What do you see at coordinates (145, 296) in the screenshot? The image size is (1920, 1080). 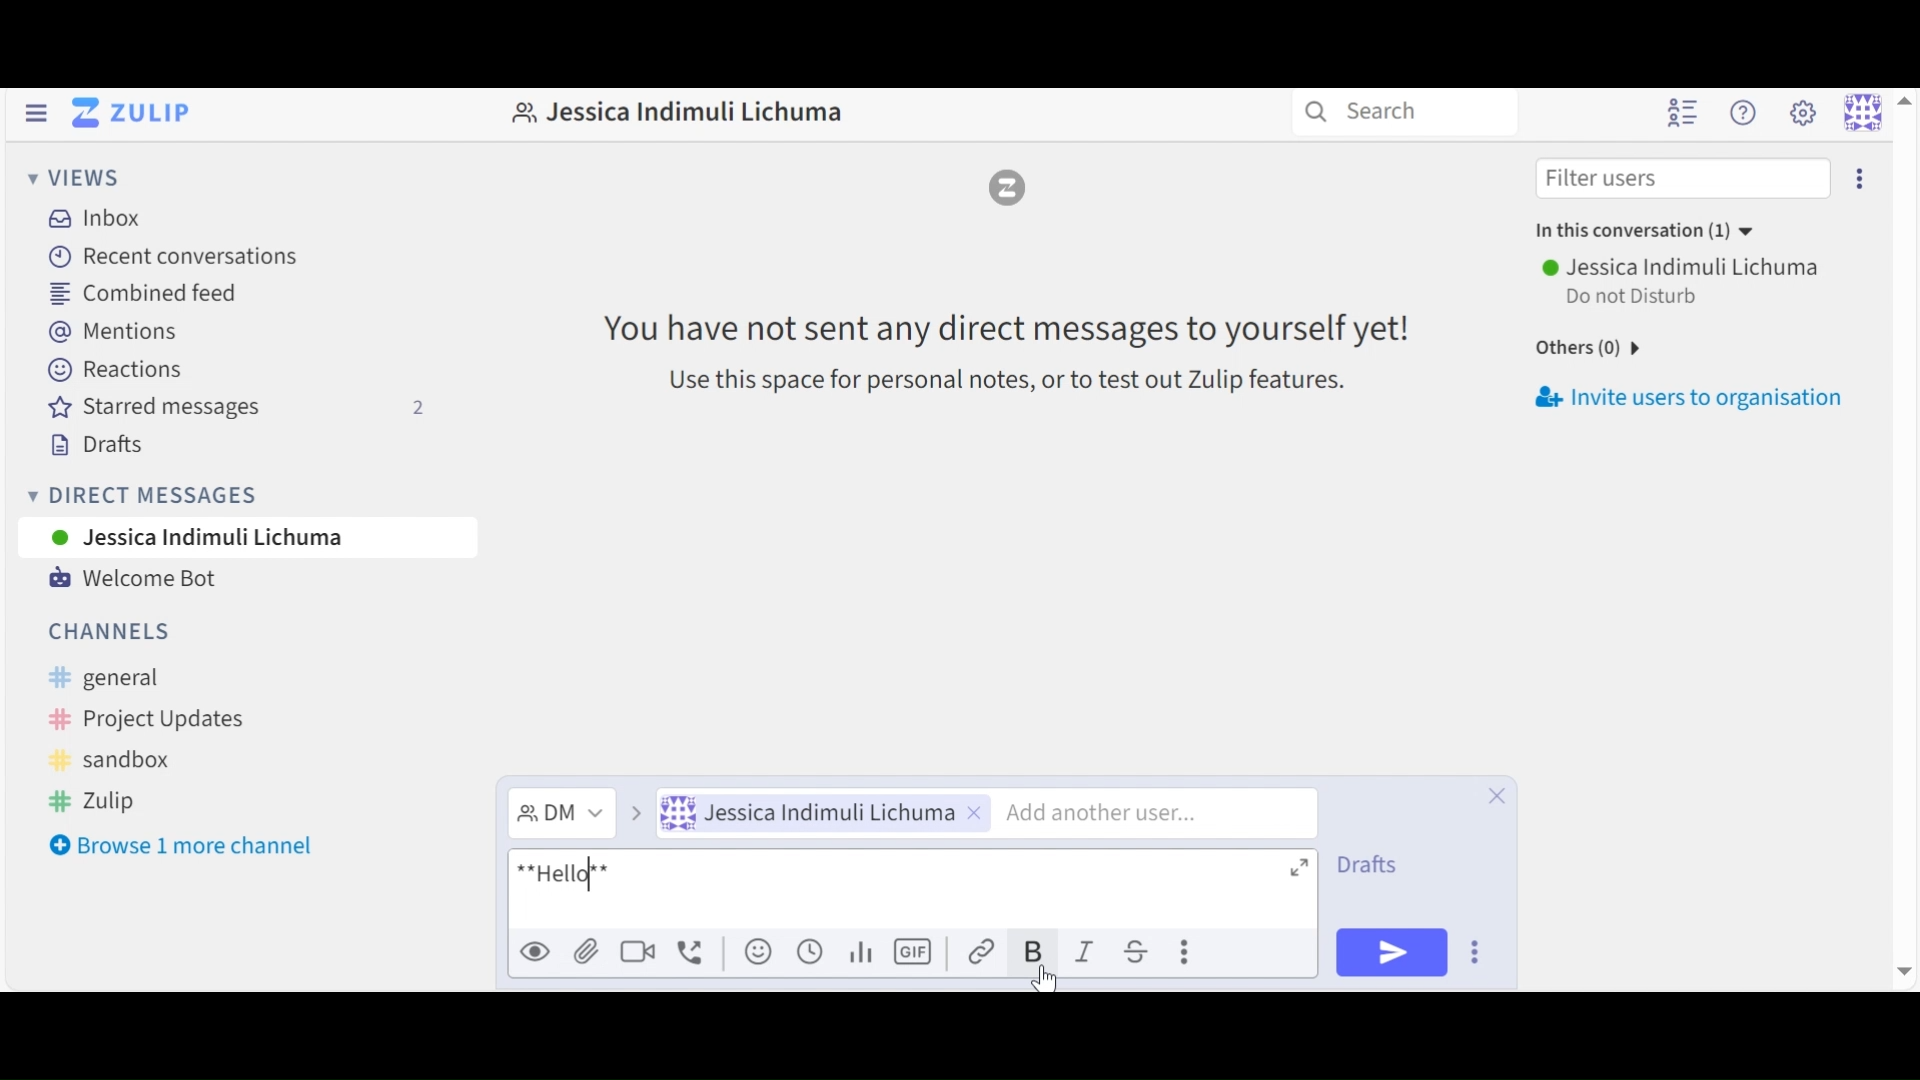 I see `Combined feed` at bounding box center [145, 296].